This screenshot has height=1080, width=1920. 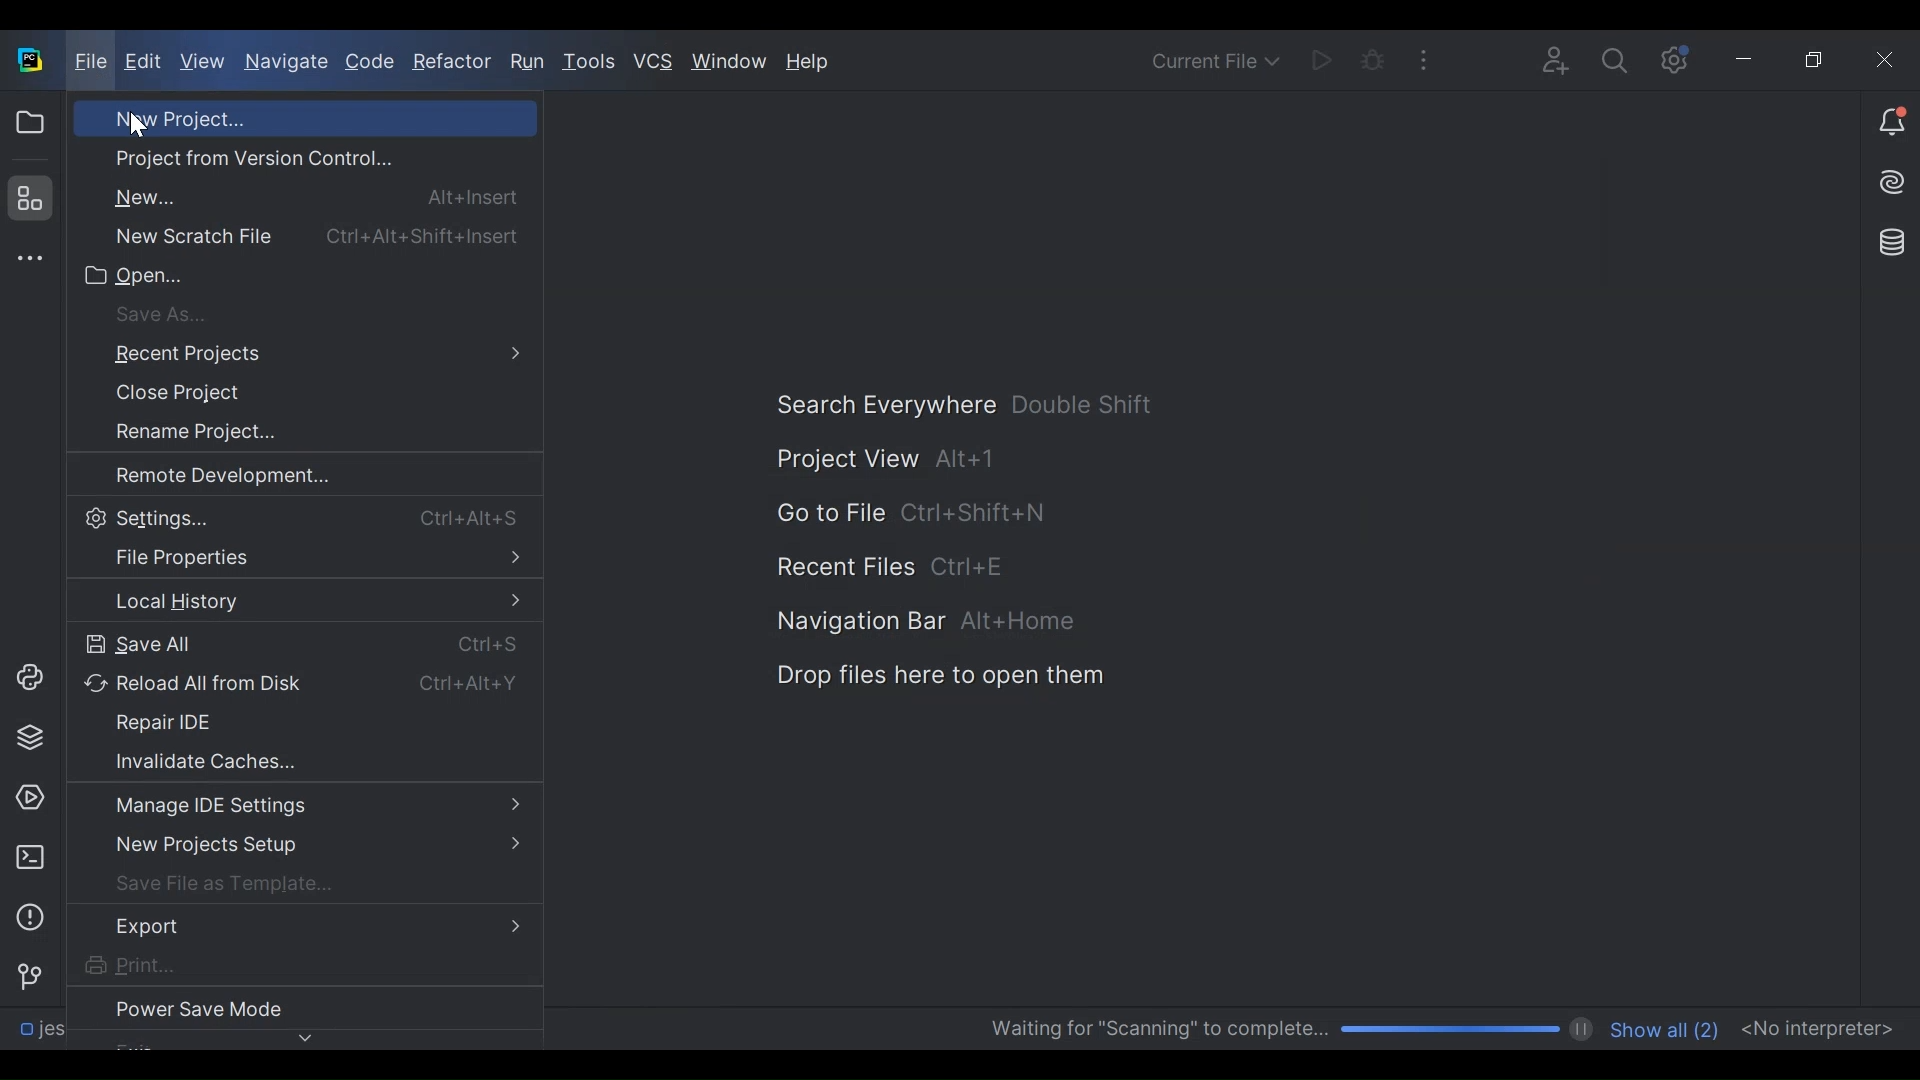 What do you see at coordinates (1425, 61) in the screenshot?
I see `More` at bounding box center [1425, 61].